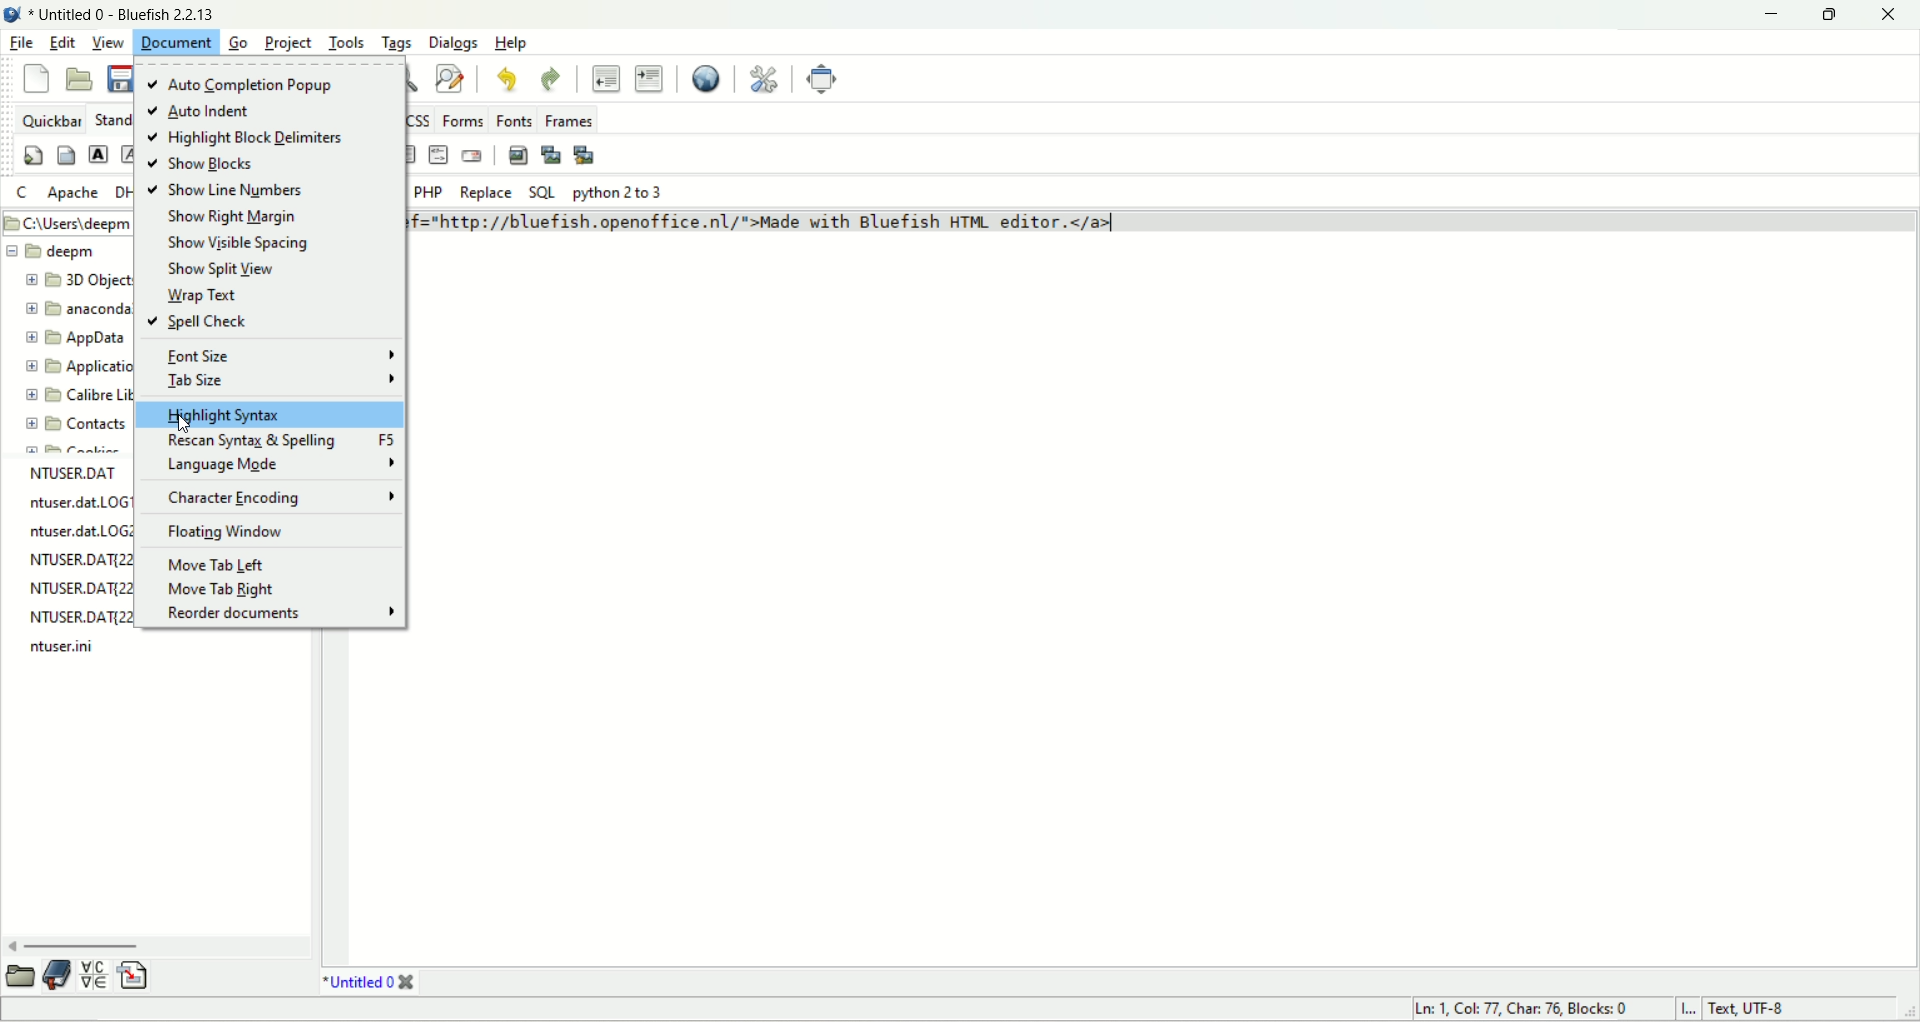 The width and height of the screenshot is (1920, 1022). What do you see at coordinates (819, 79) in the screenshot?
I see `fullscreen` at bounding box center [819, 79].